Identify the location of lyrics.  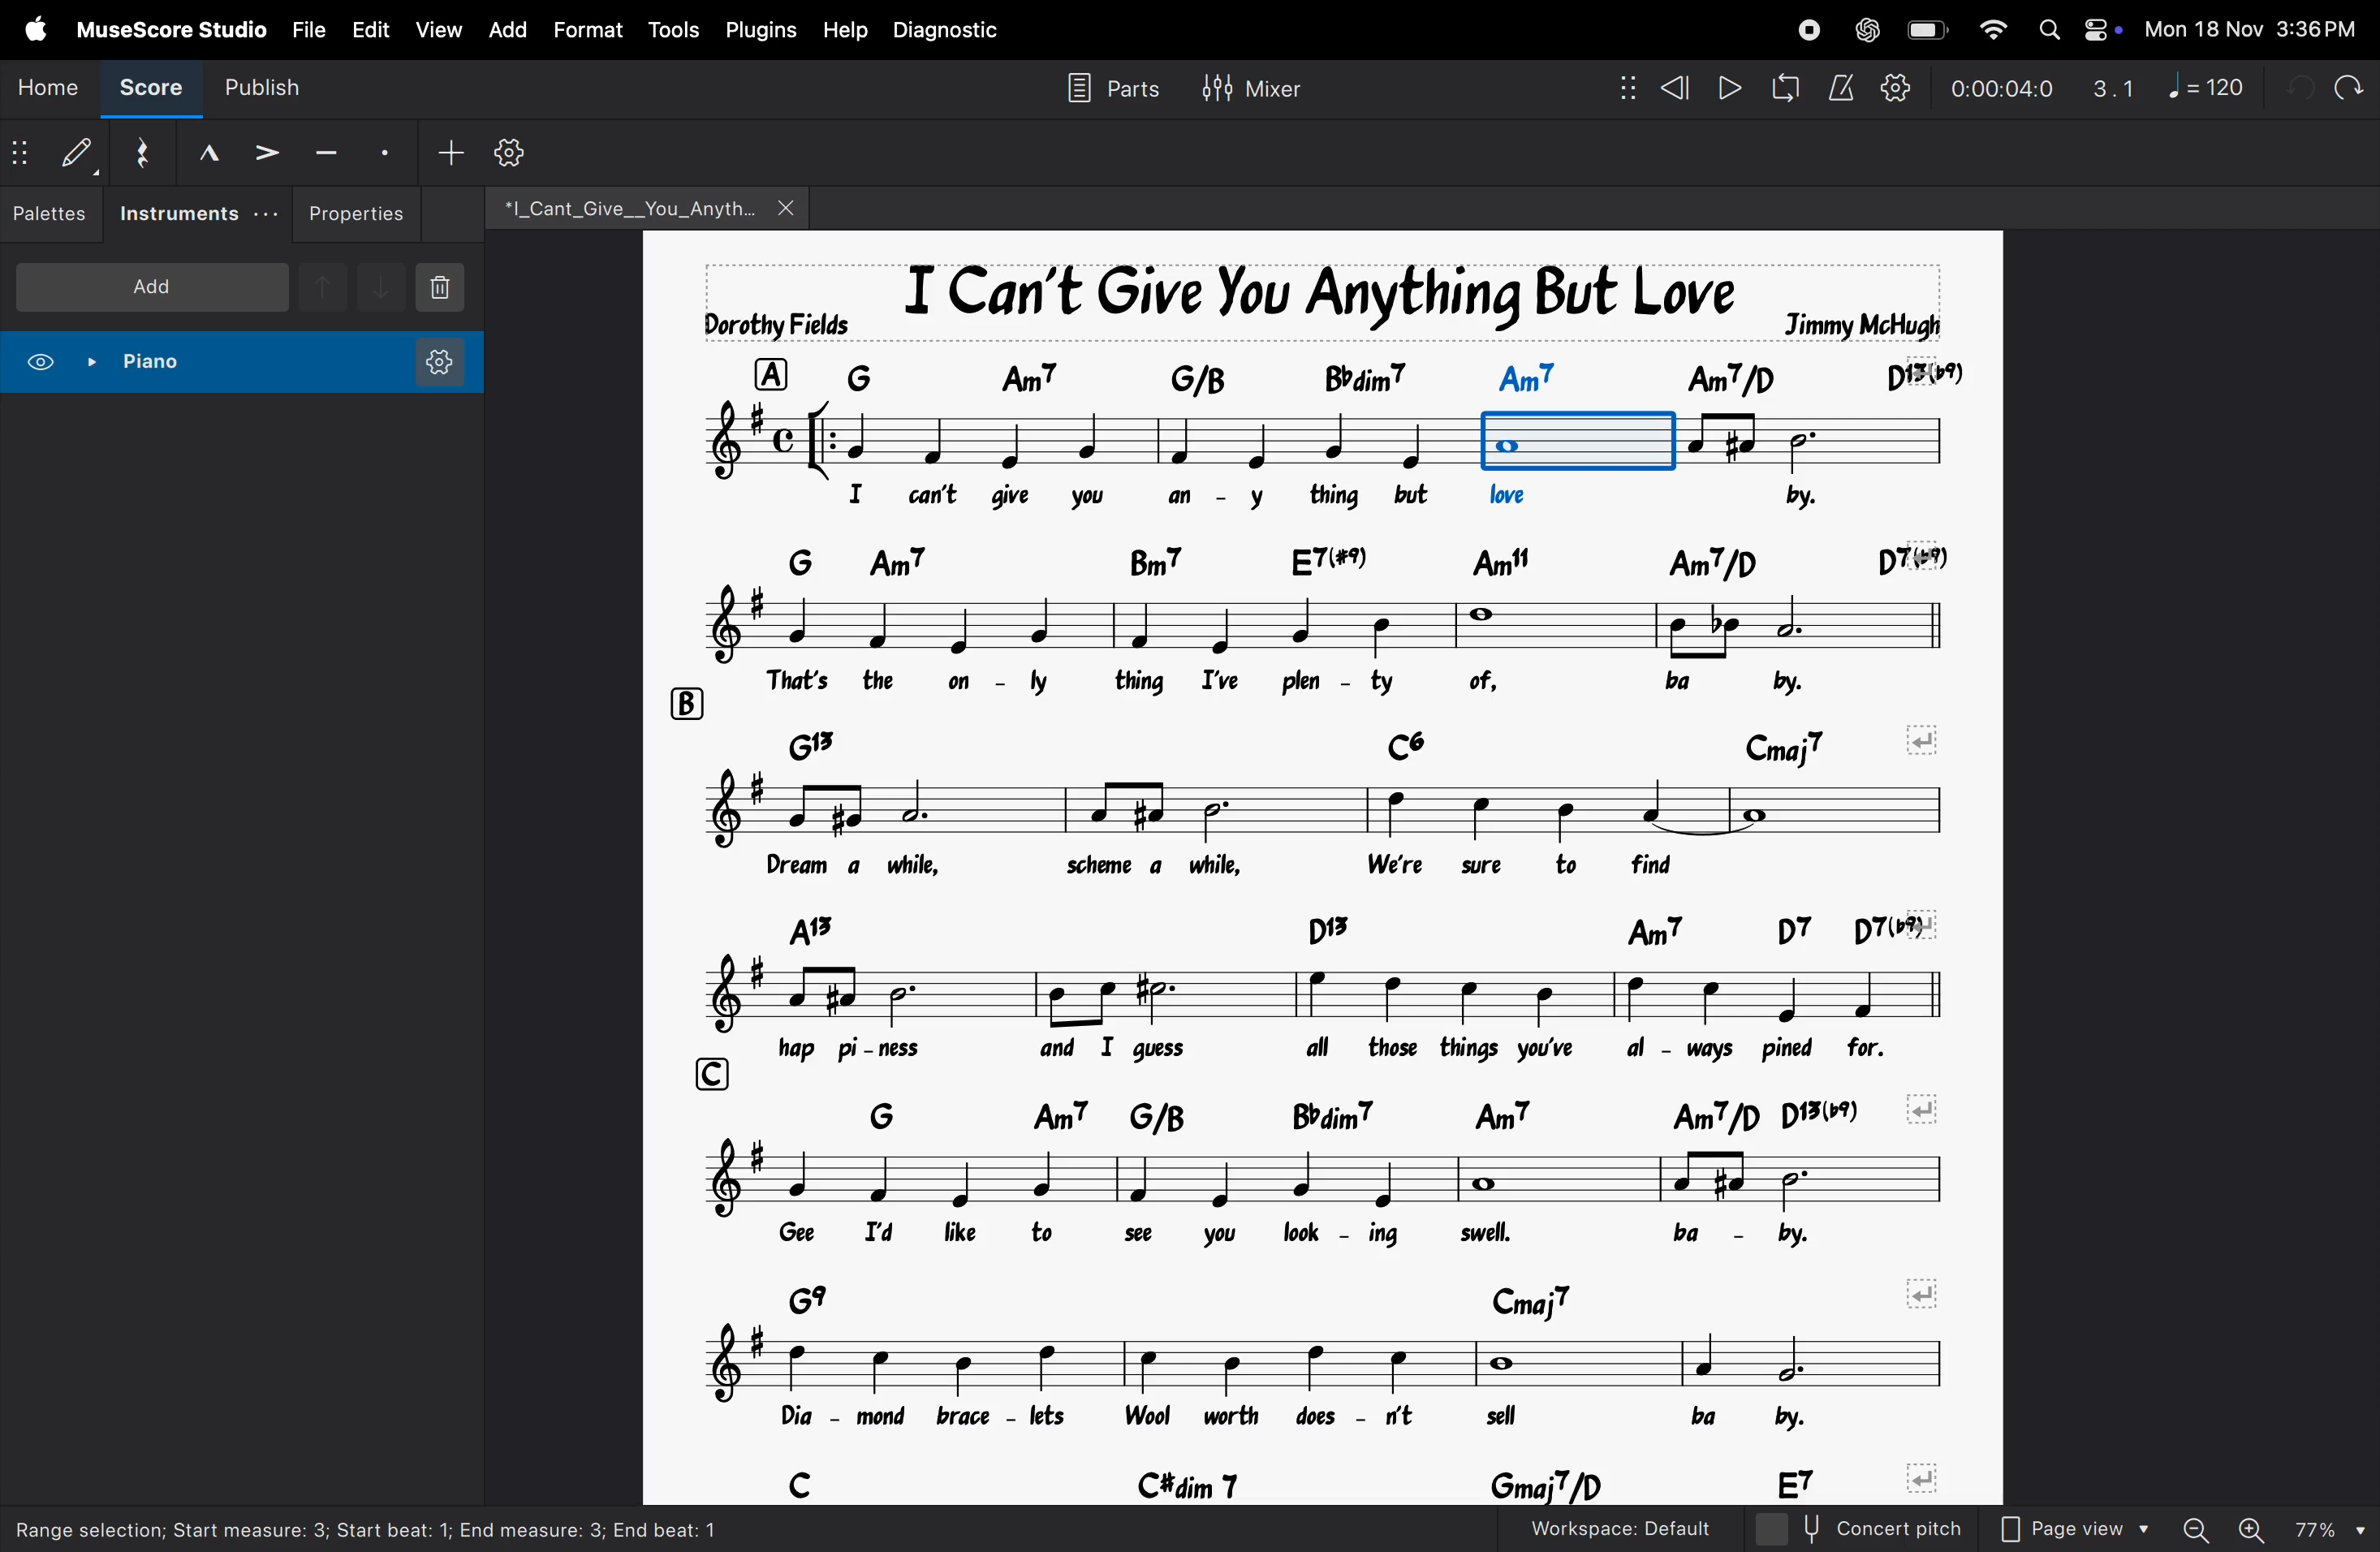
(1359, 866).